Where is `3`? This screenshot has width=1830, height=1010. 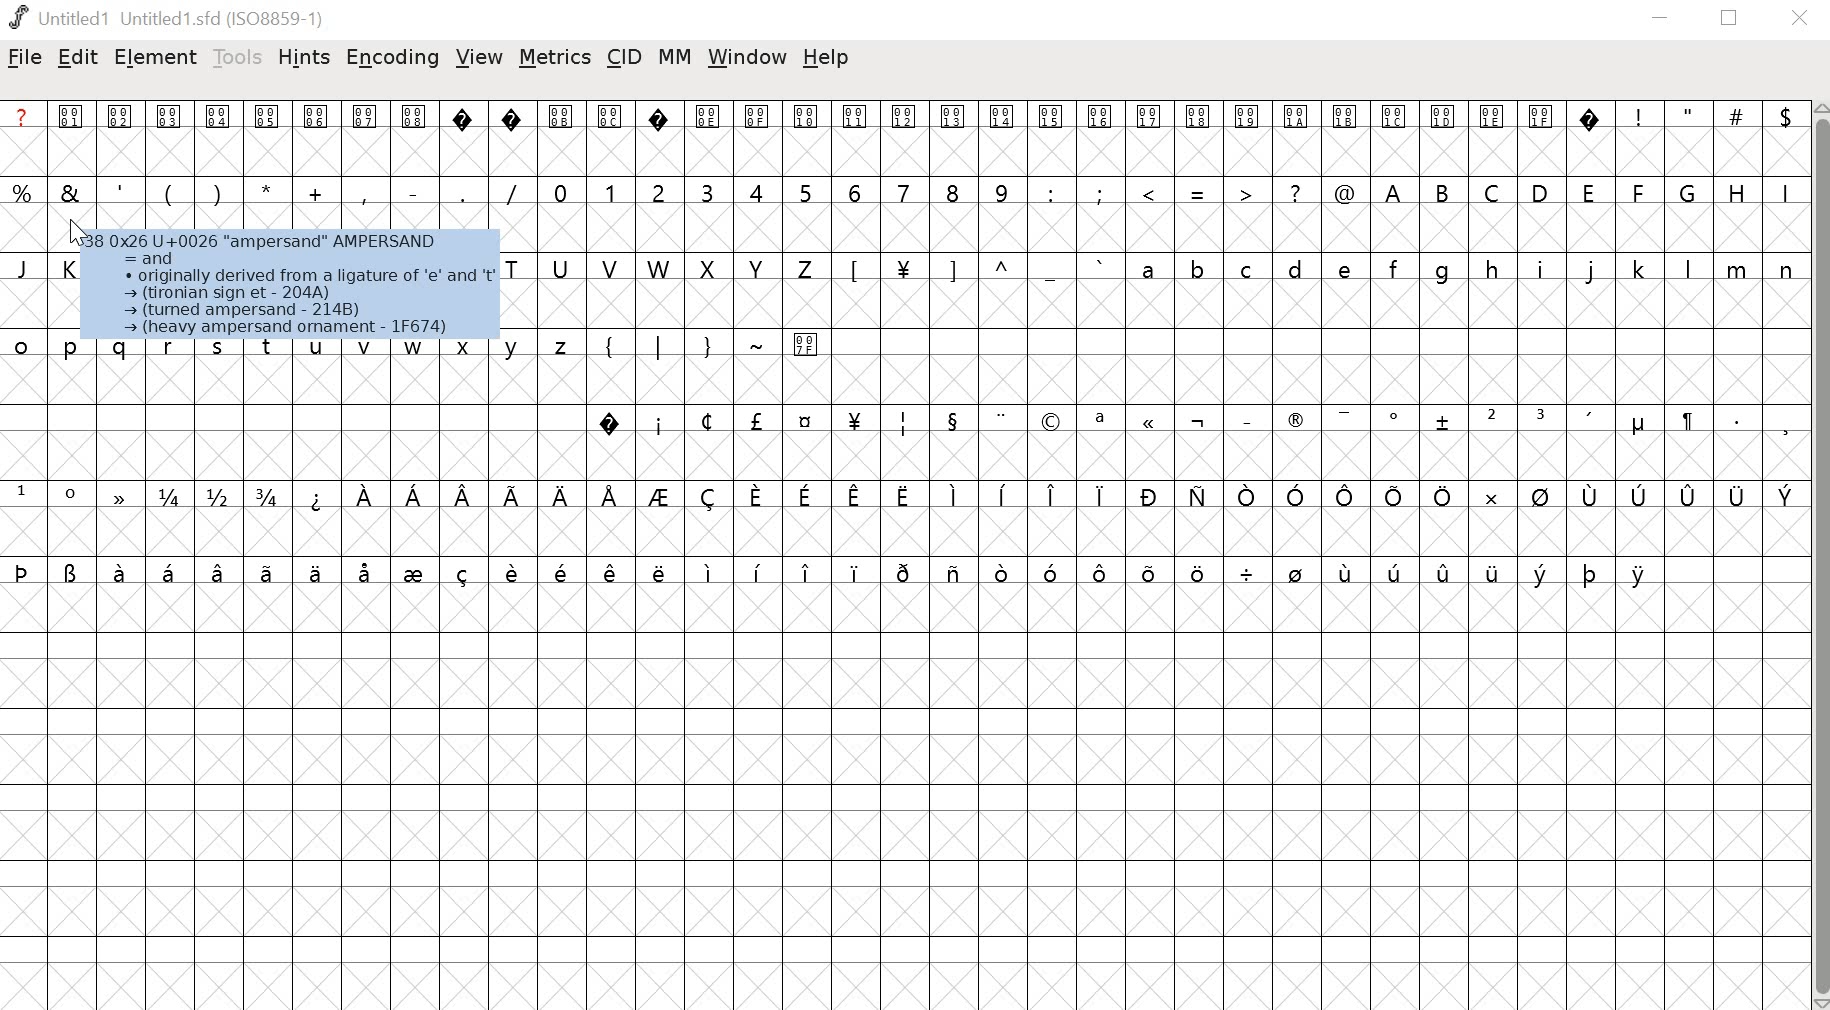 3 is located at coordinates (1543, 418).